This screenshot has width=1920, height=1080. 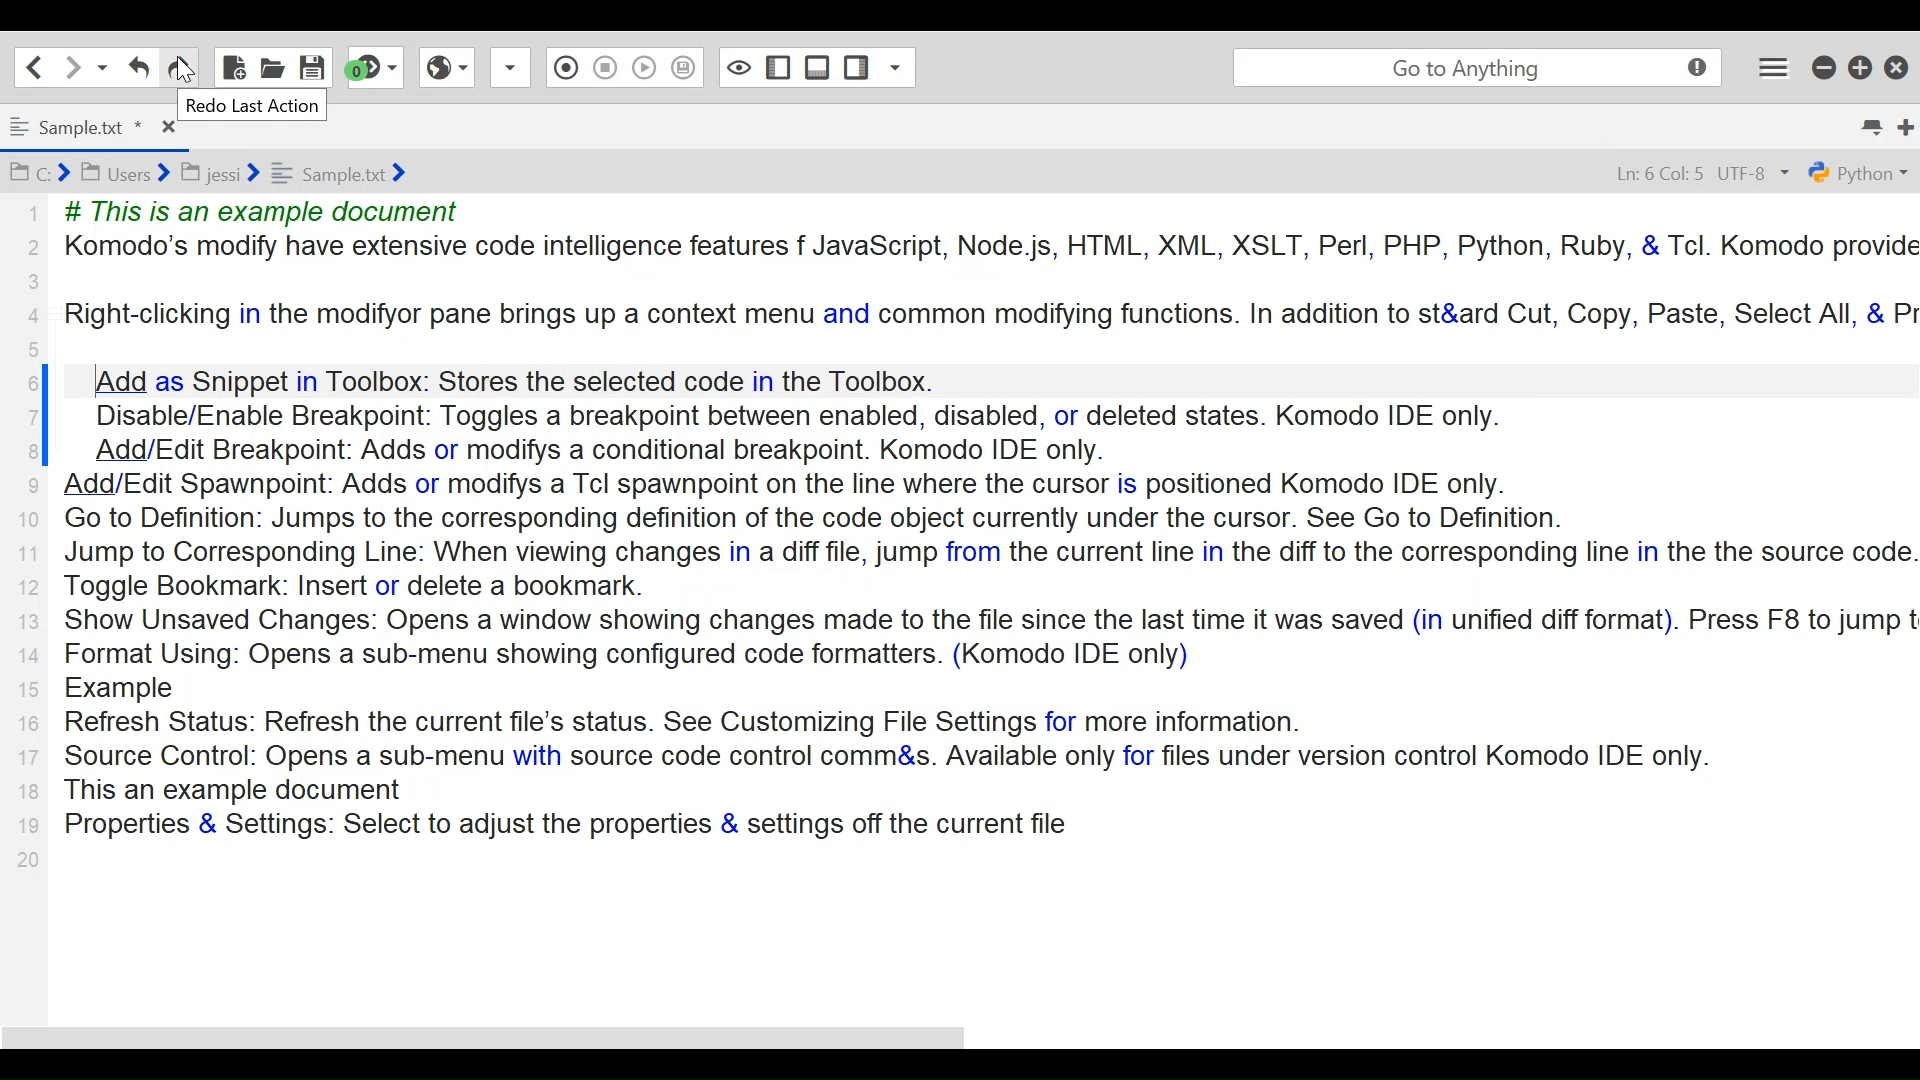 What do you see at coordinates (185, 69) in the screenshot?
I see `Cursor` at bounding box center [185, 69].